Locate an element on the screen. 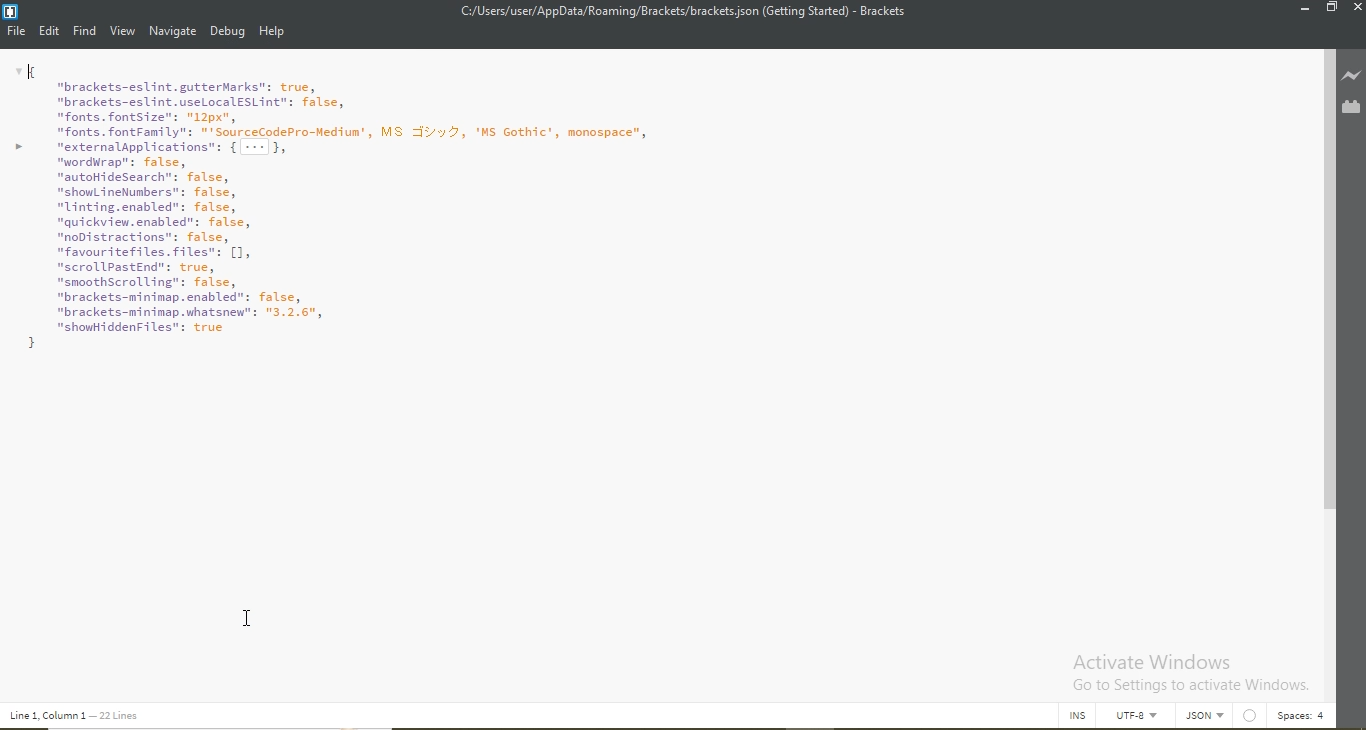 The height and width of the screenshot is (730, 1366). INS is located at coordinates (1079, 716).